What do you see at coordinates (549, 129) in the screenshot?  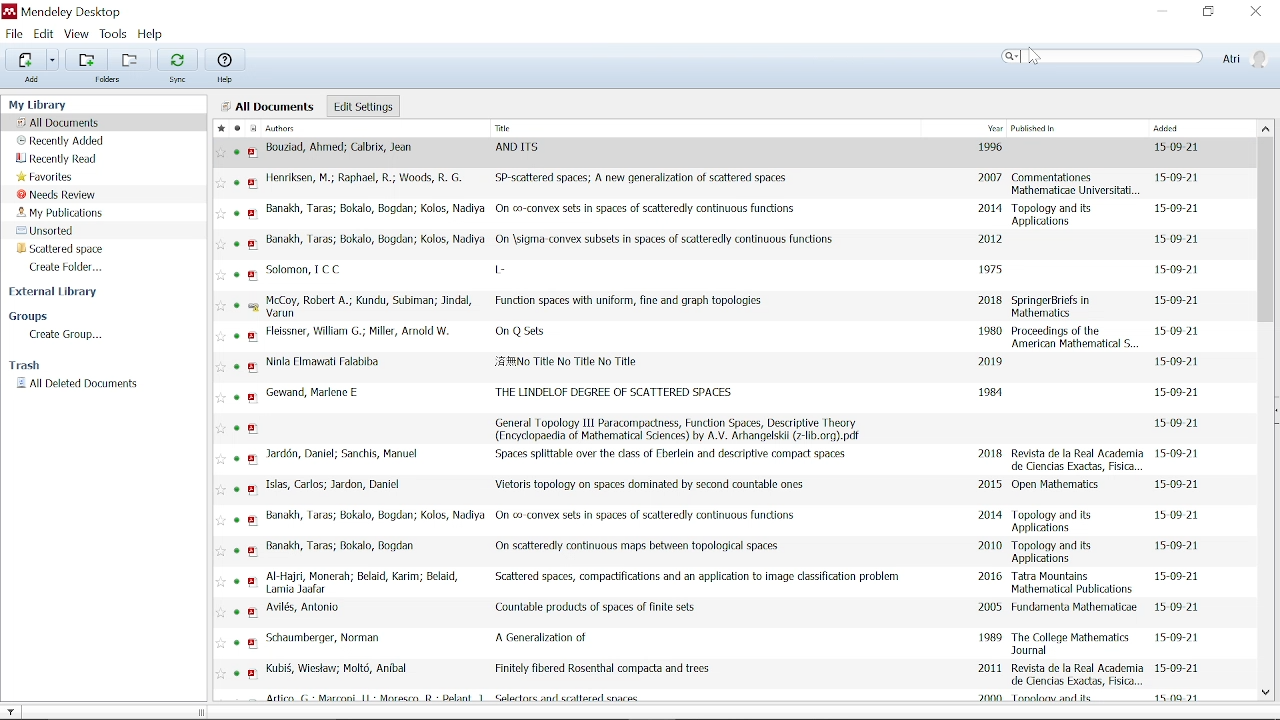 I see `Title` at bounding box center [549, 129].